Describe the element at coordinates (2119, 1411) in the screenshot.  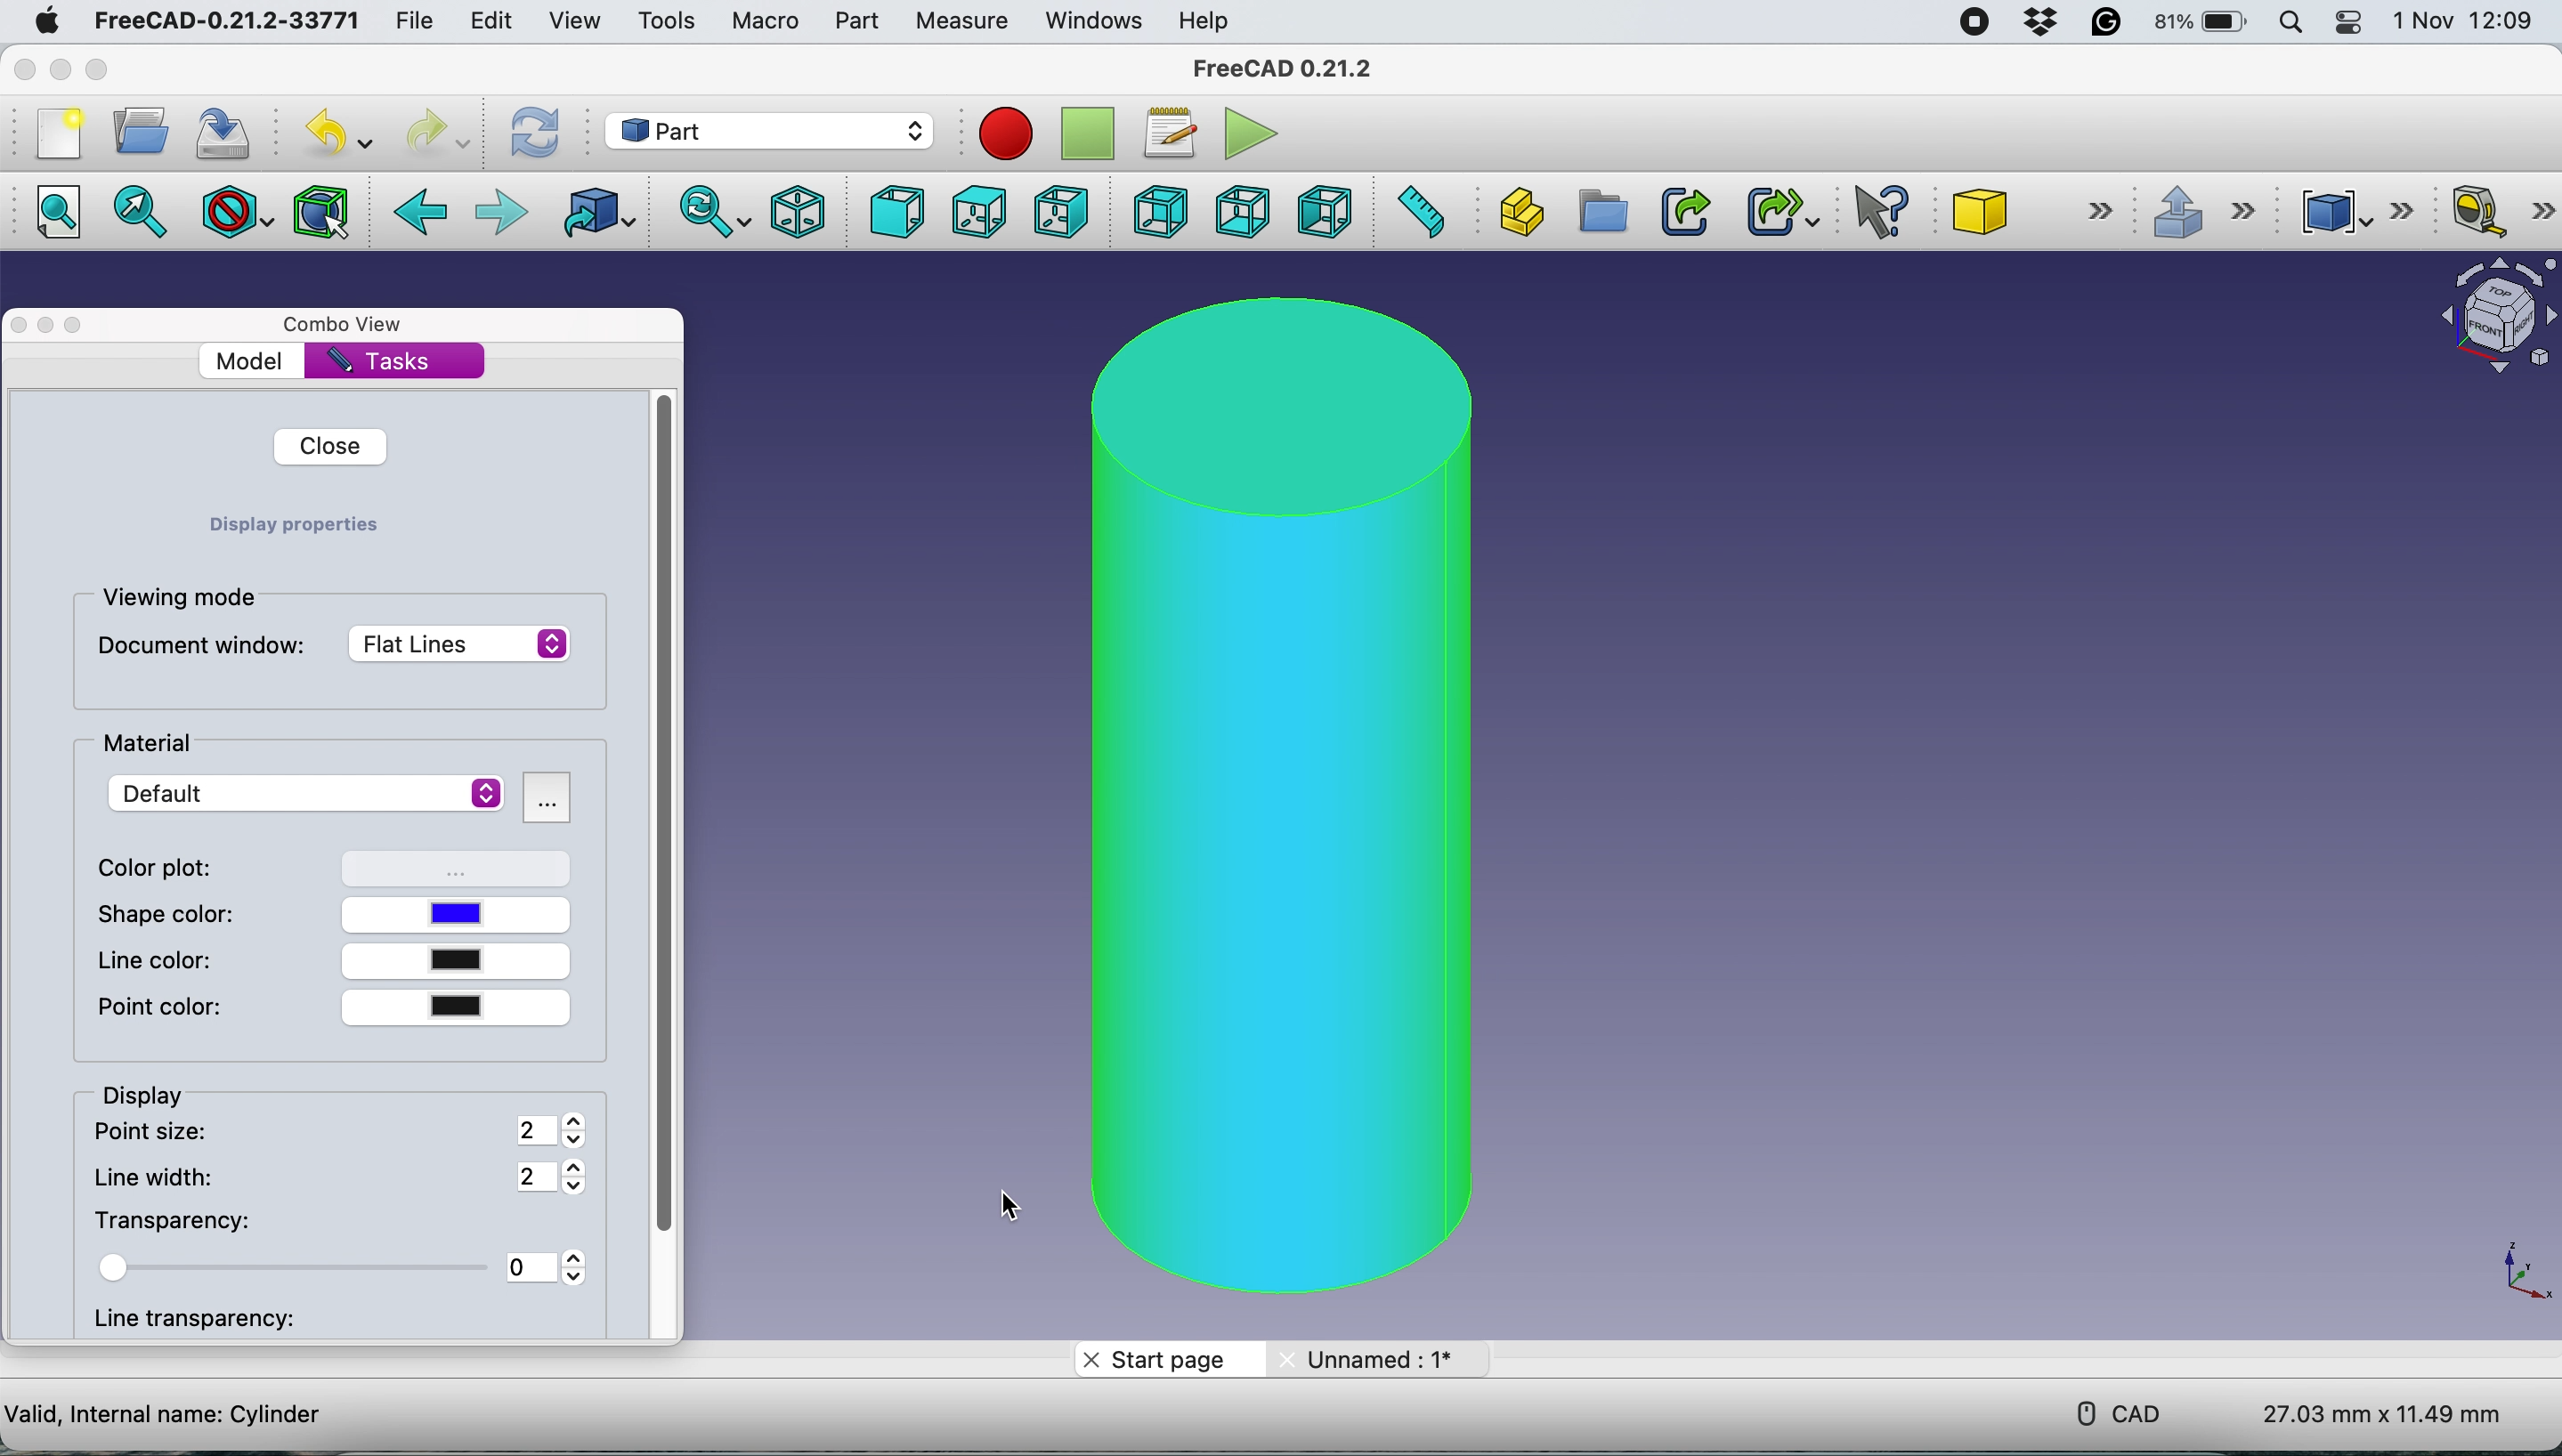
I see `cad` at that location.